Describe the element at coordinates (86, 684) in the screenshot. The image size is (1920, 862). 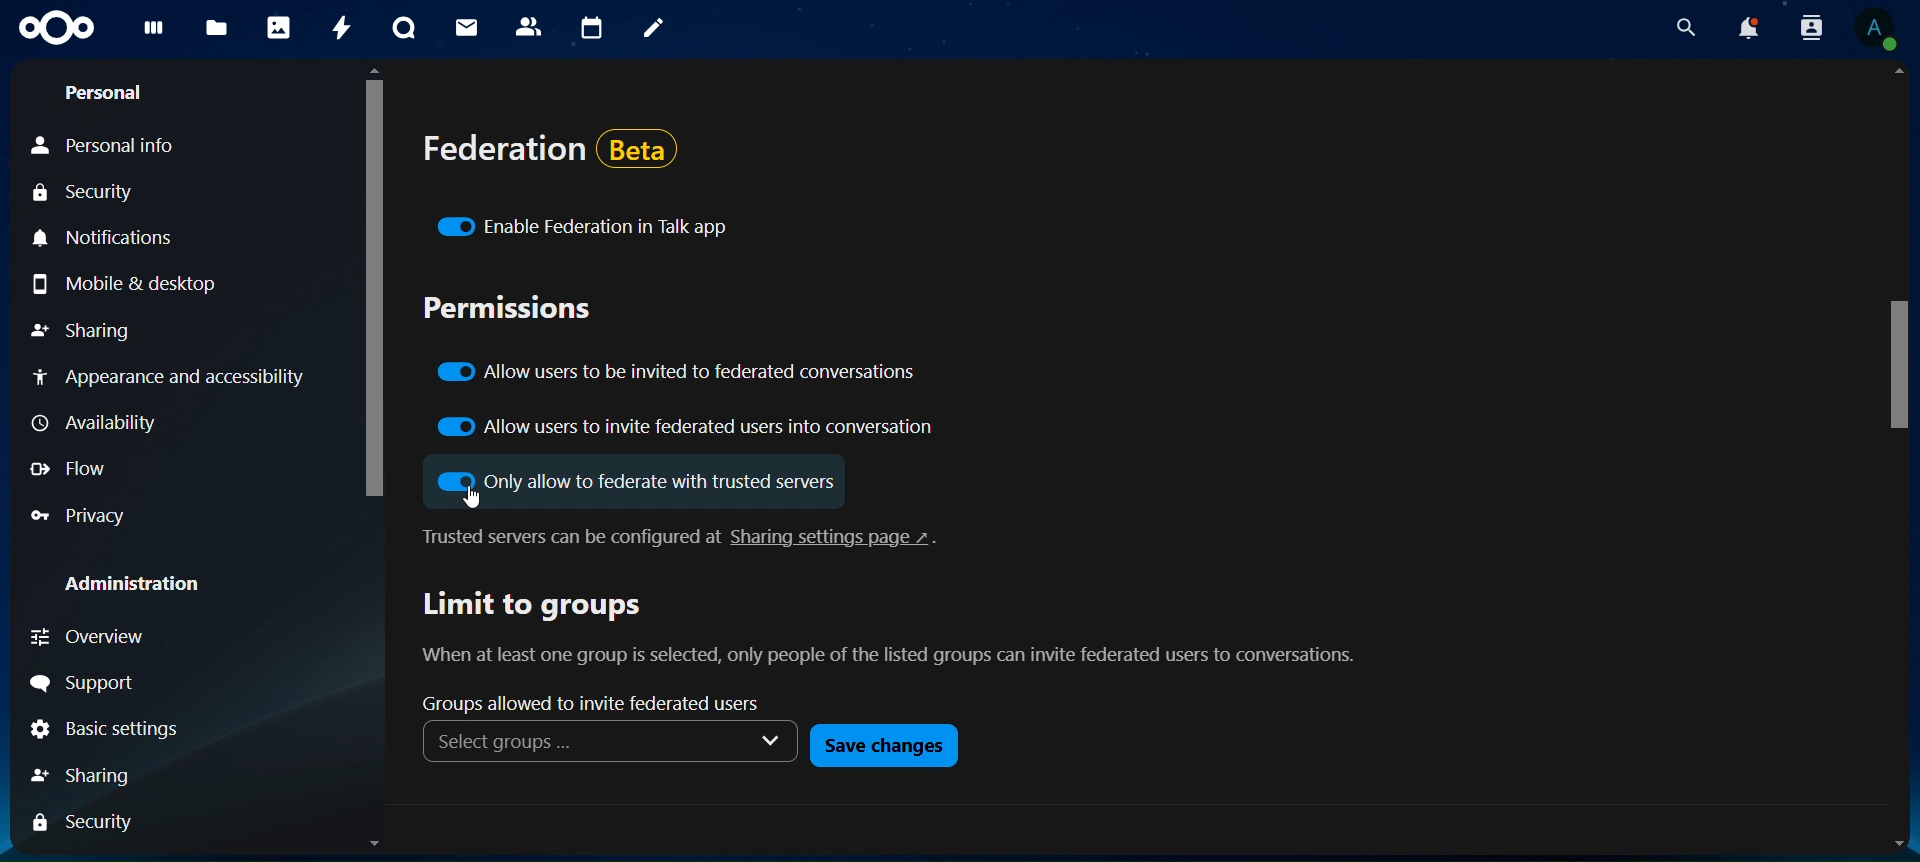
I see `support` at that location.